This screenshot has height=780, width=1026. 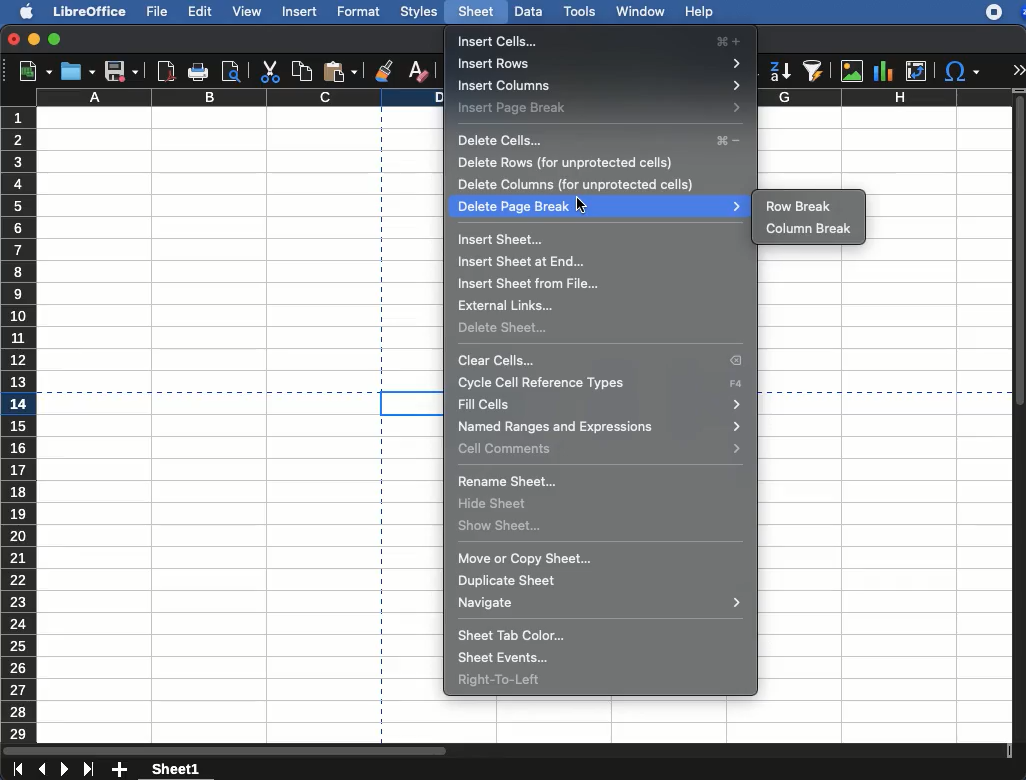 What do you see at coordinates (417, 68) in the screenshot?
I see `clear formatting` at bounding box center [417, 68].